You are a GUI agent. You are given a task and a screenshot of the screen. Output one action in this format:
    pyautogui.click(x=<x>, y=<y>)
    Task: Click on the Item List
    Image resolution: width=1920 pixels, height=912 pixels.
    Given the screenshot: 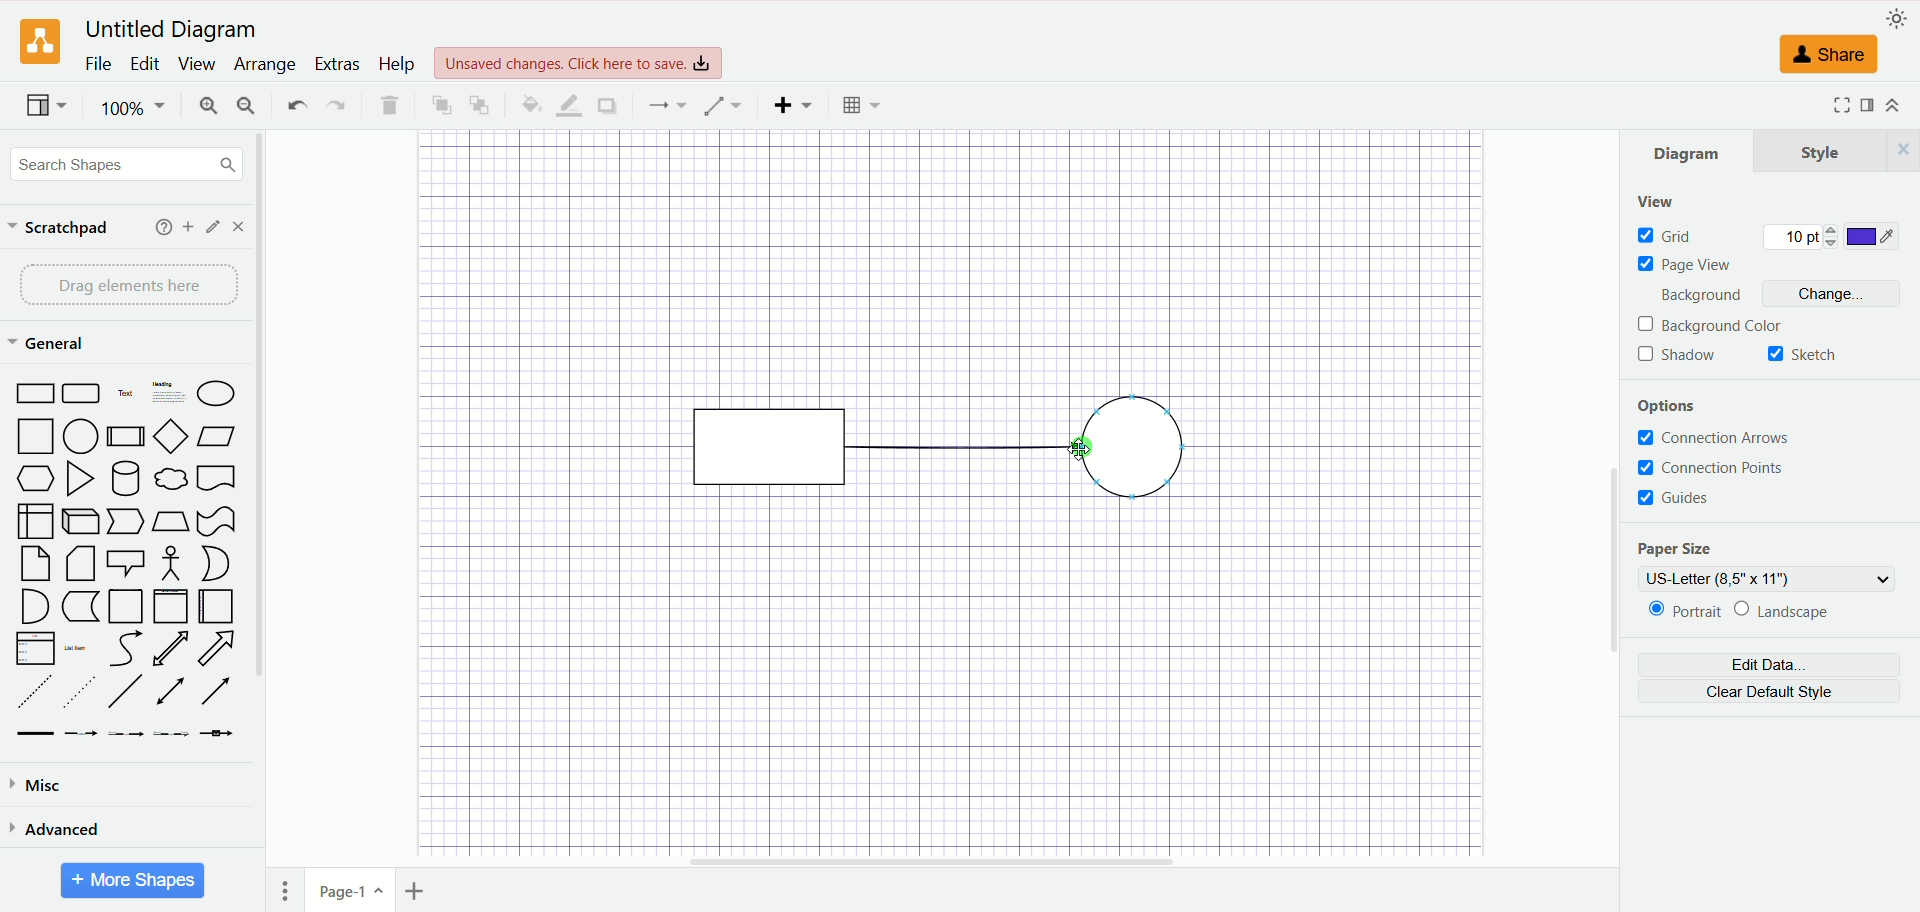 What is the action you would take?
    pyautogui.click(x=34, y=648)
    